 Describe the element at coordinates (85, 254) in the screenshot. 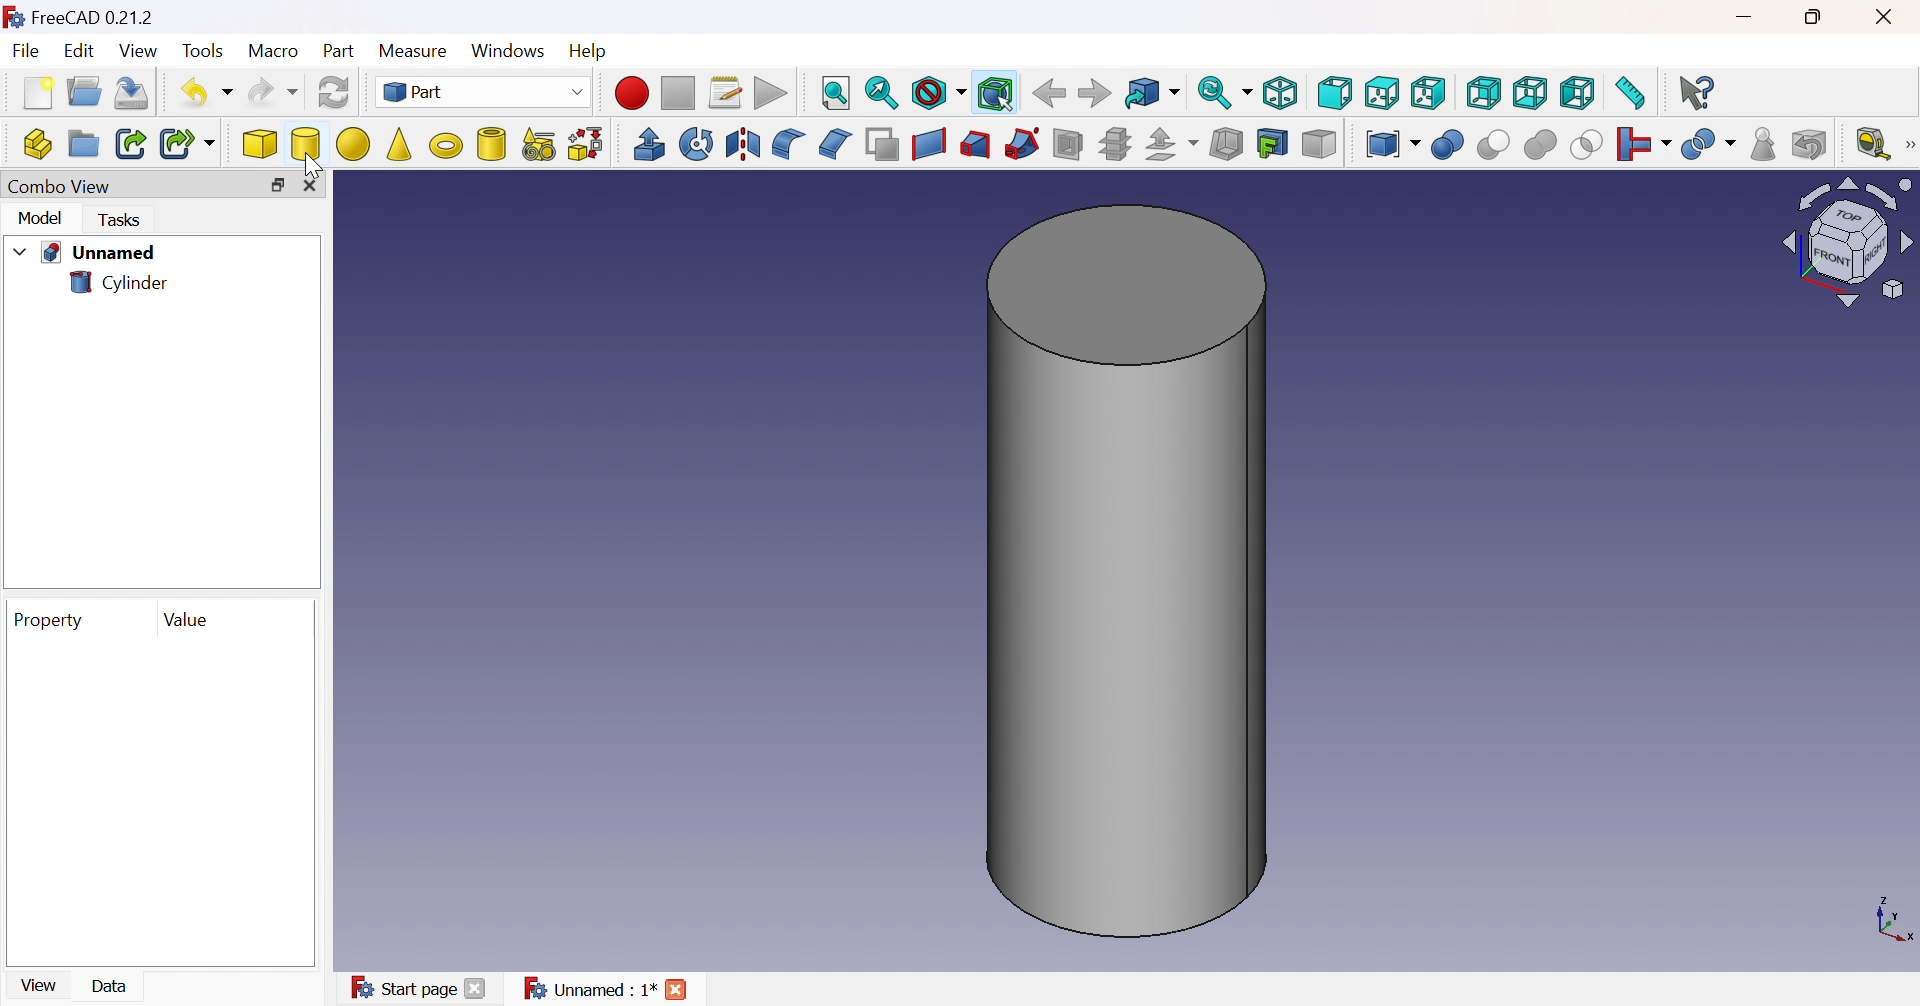

I see `Unnamed` at that location.